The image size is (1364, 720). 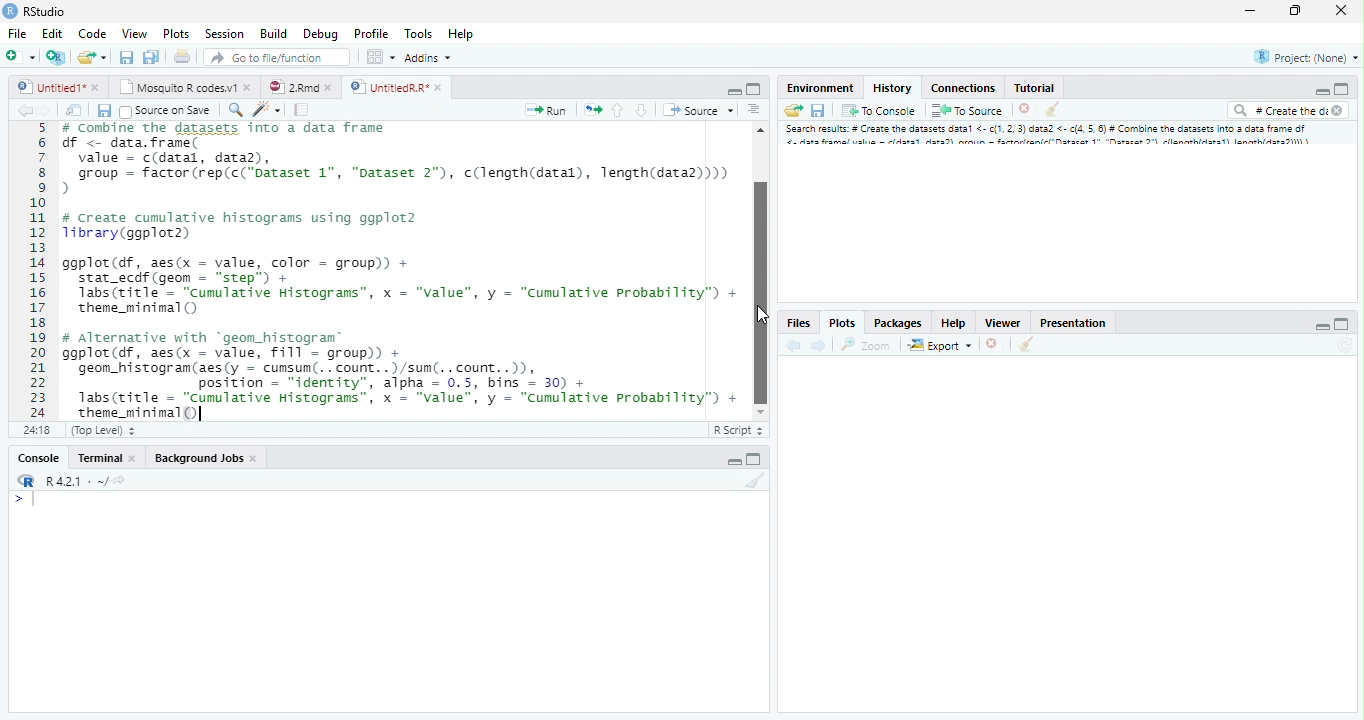 I want to click on Help, so click(x=953, y=322).